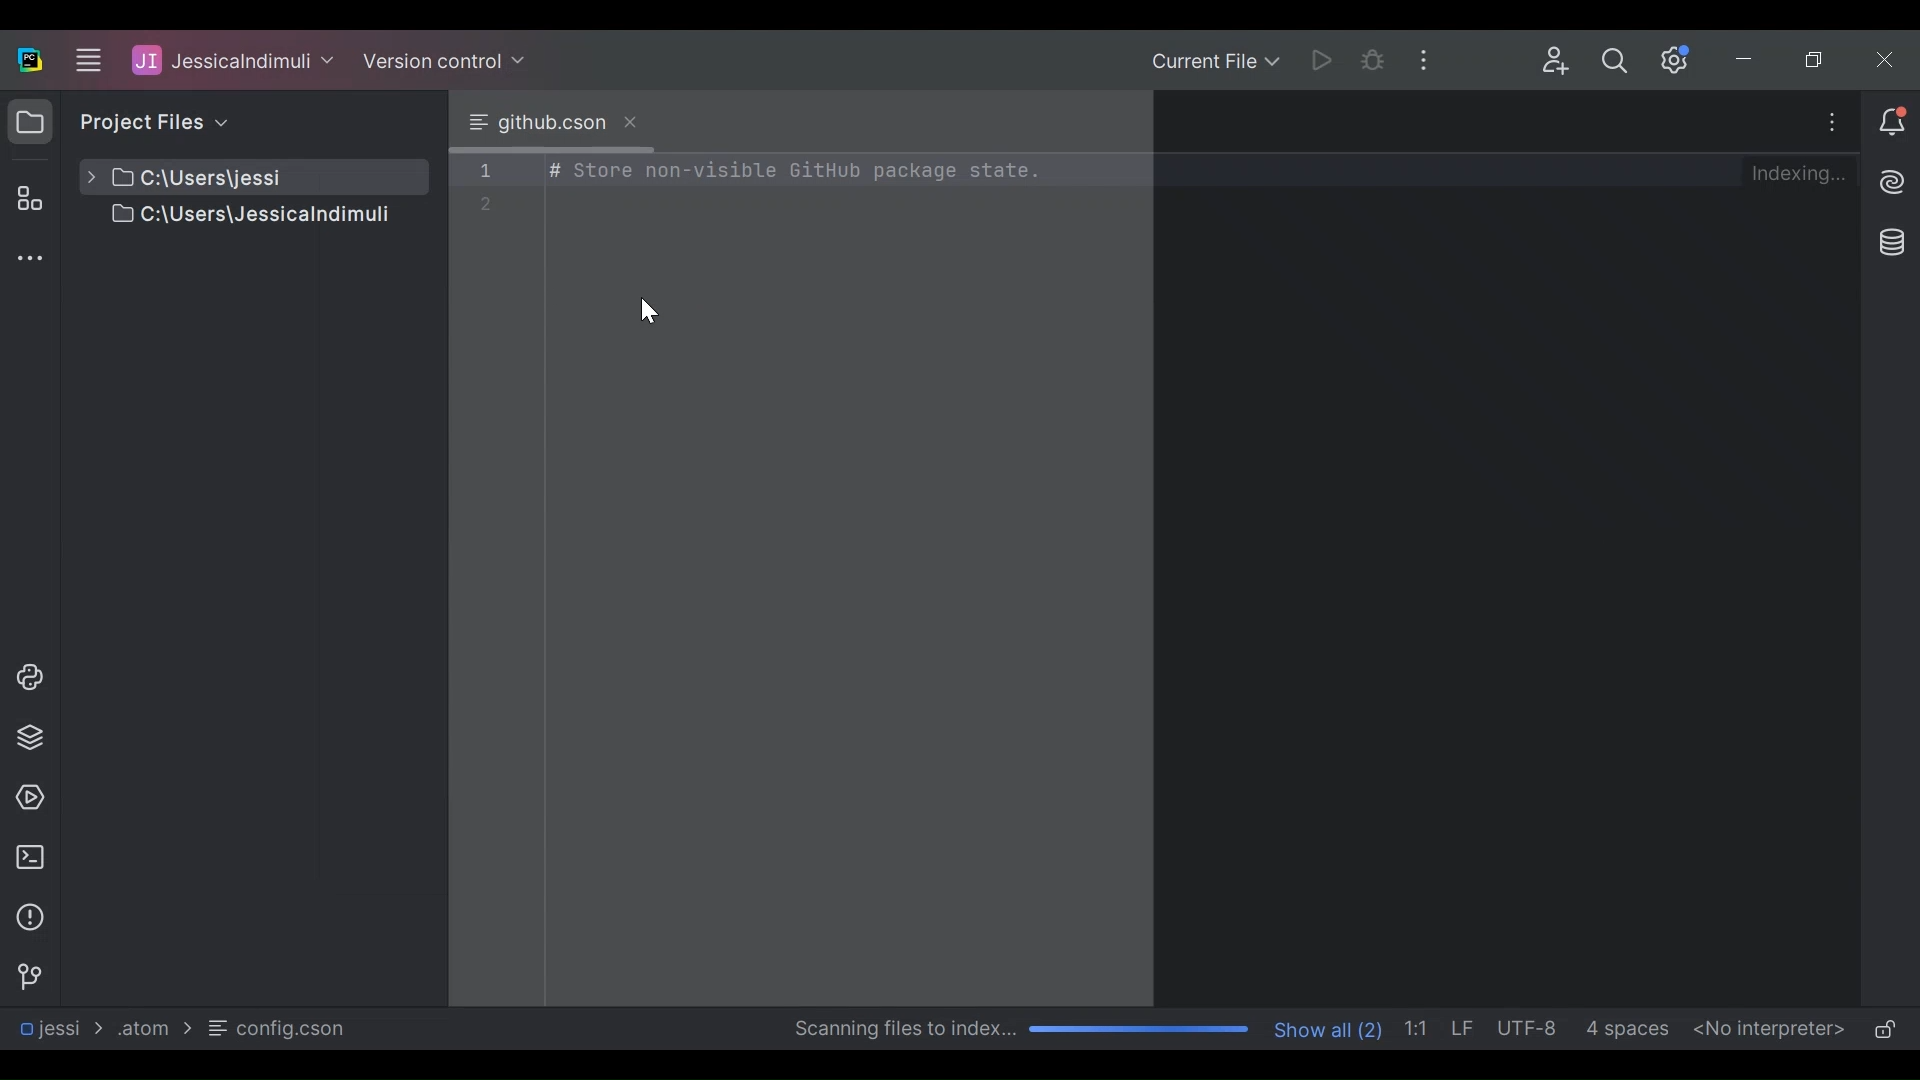  I want to click on More, so click(1831, 122).